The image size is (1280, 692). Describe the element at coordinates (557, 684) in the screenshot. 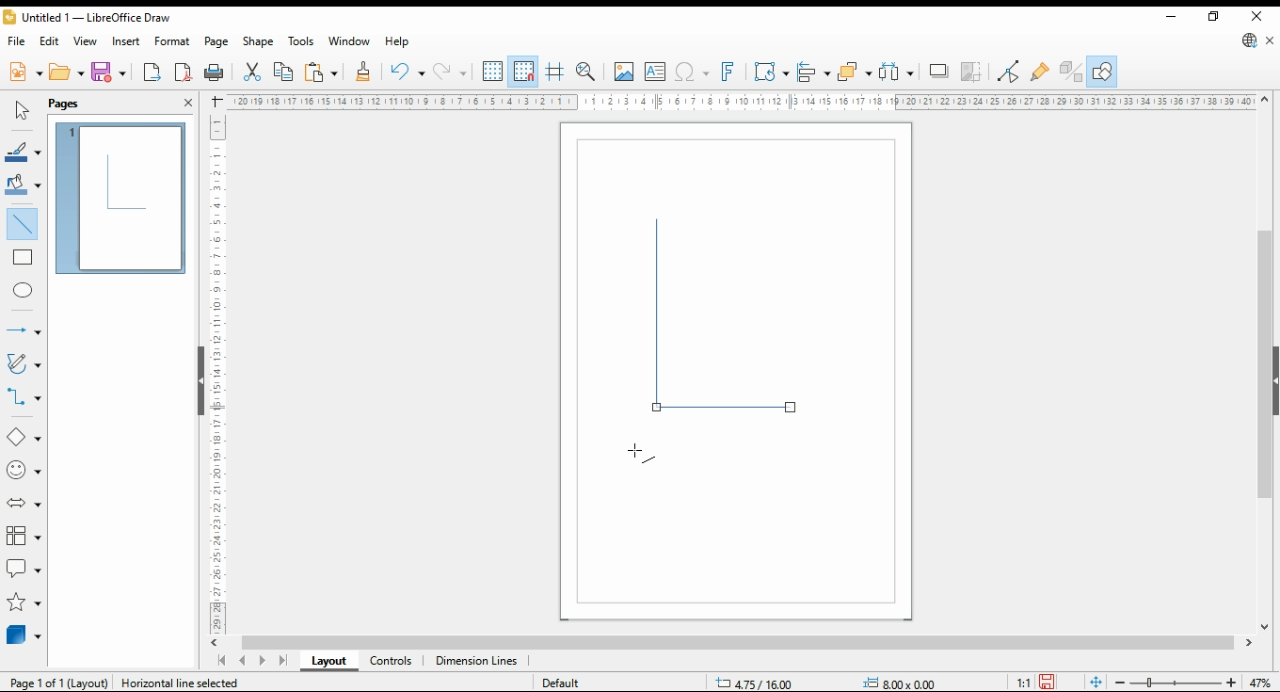

I see `default` at that location.